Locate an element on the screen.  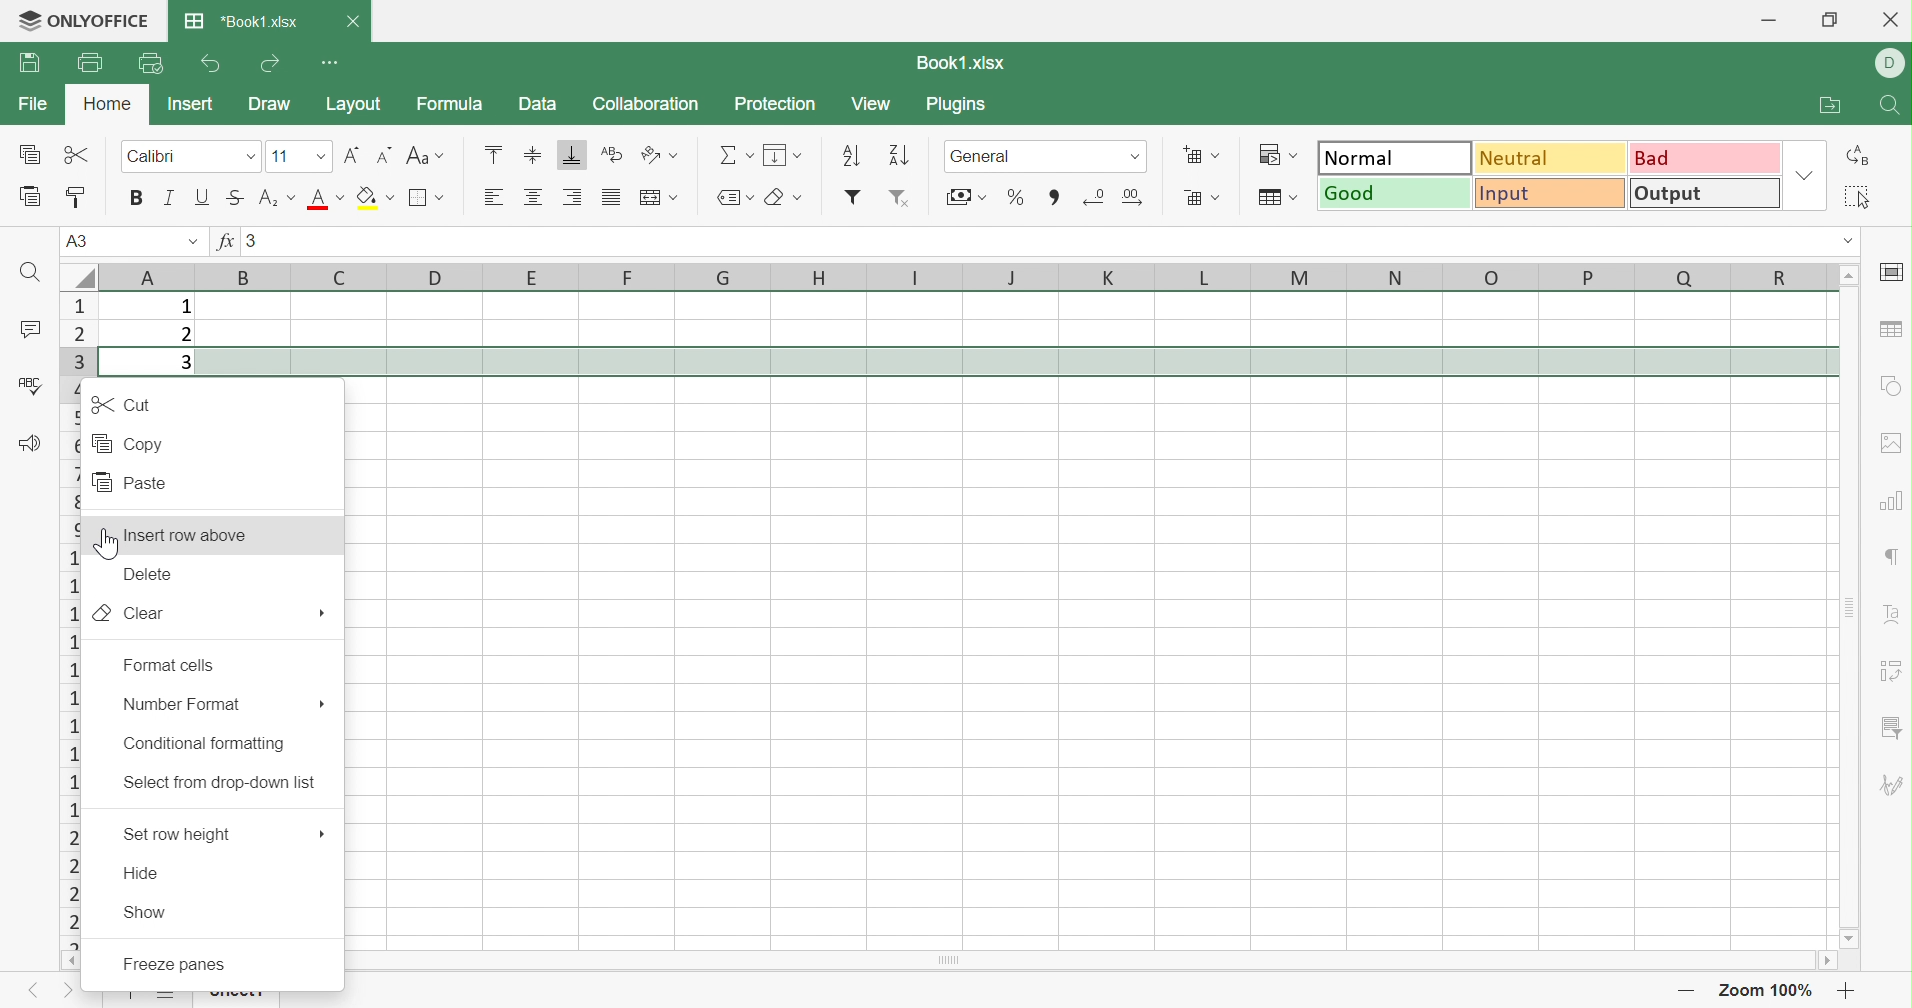
Freeze panes is located at coordinates (195, 959).